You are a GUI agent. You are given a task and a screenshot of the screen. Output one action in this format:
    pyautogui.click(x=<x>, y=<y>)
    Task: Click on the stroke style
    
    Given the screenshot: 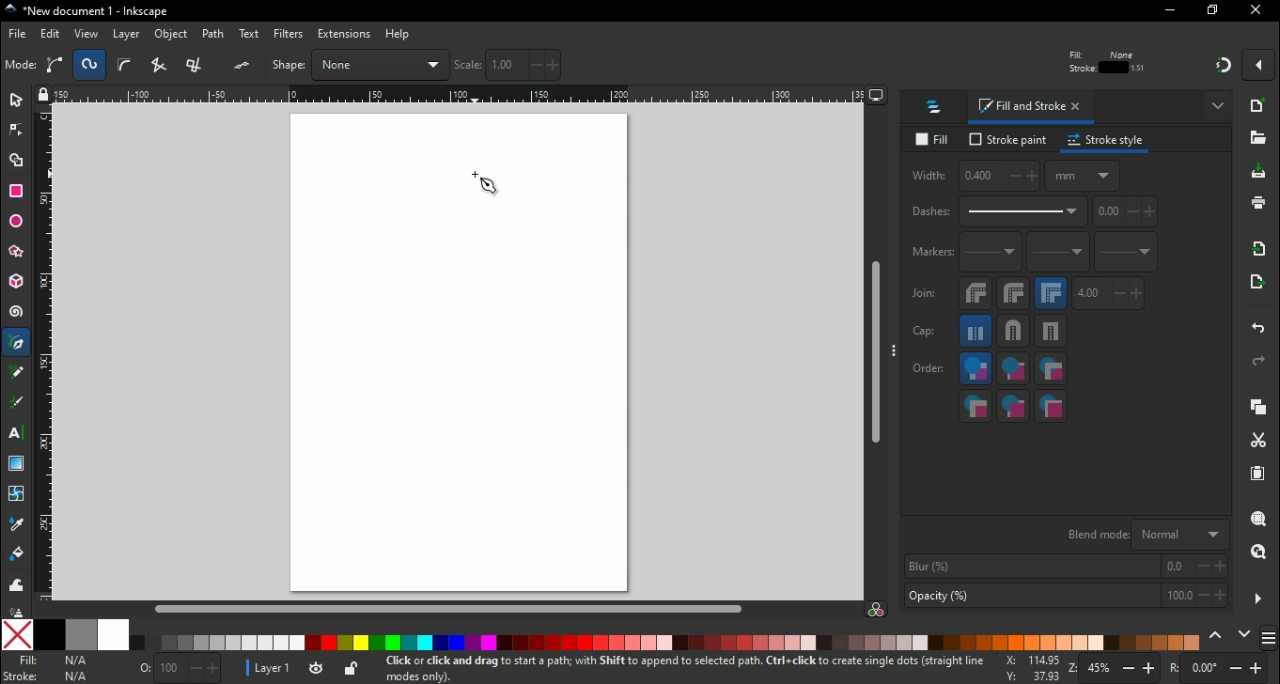 What is the action you would take?
    pyautogui.click(x=1108, y=145)
    